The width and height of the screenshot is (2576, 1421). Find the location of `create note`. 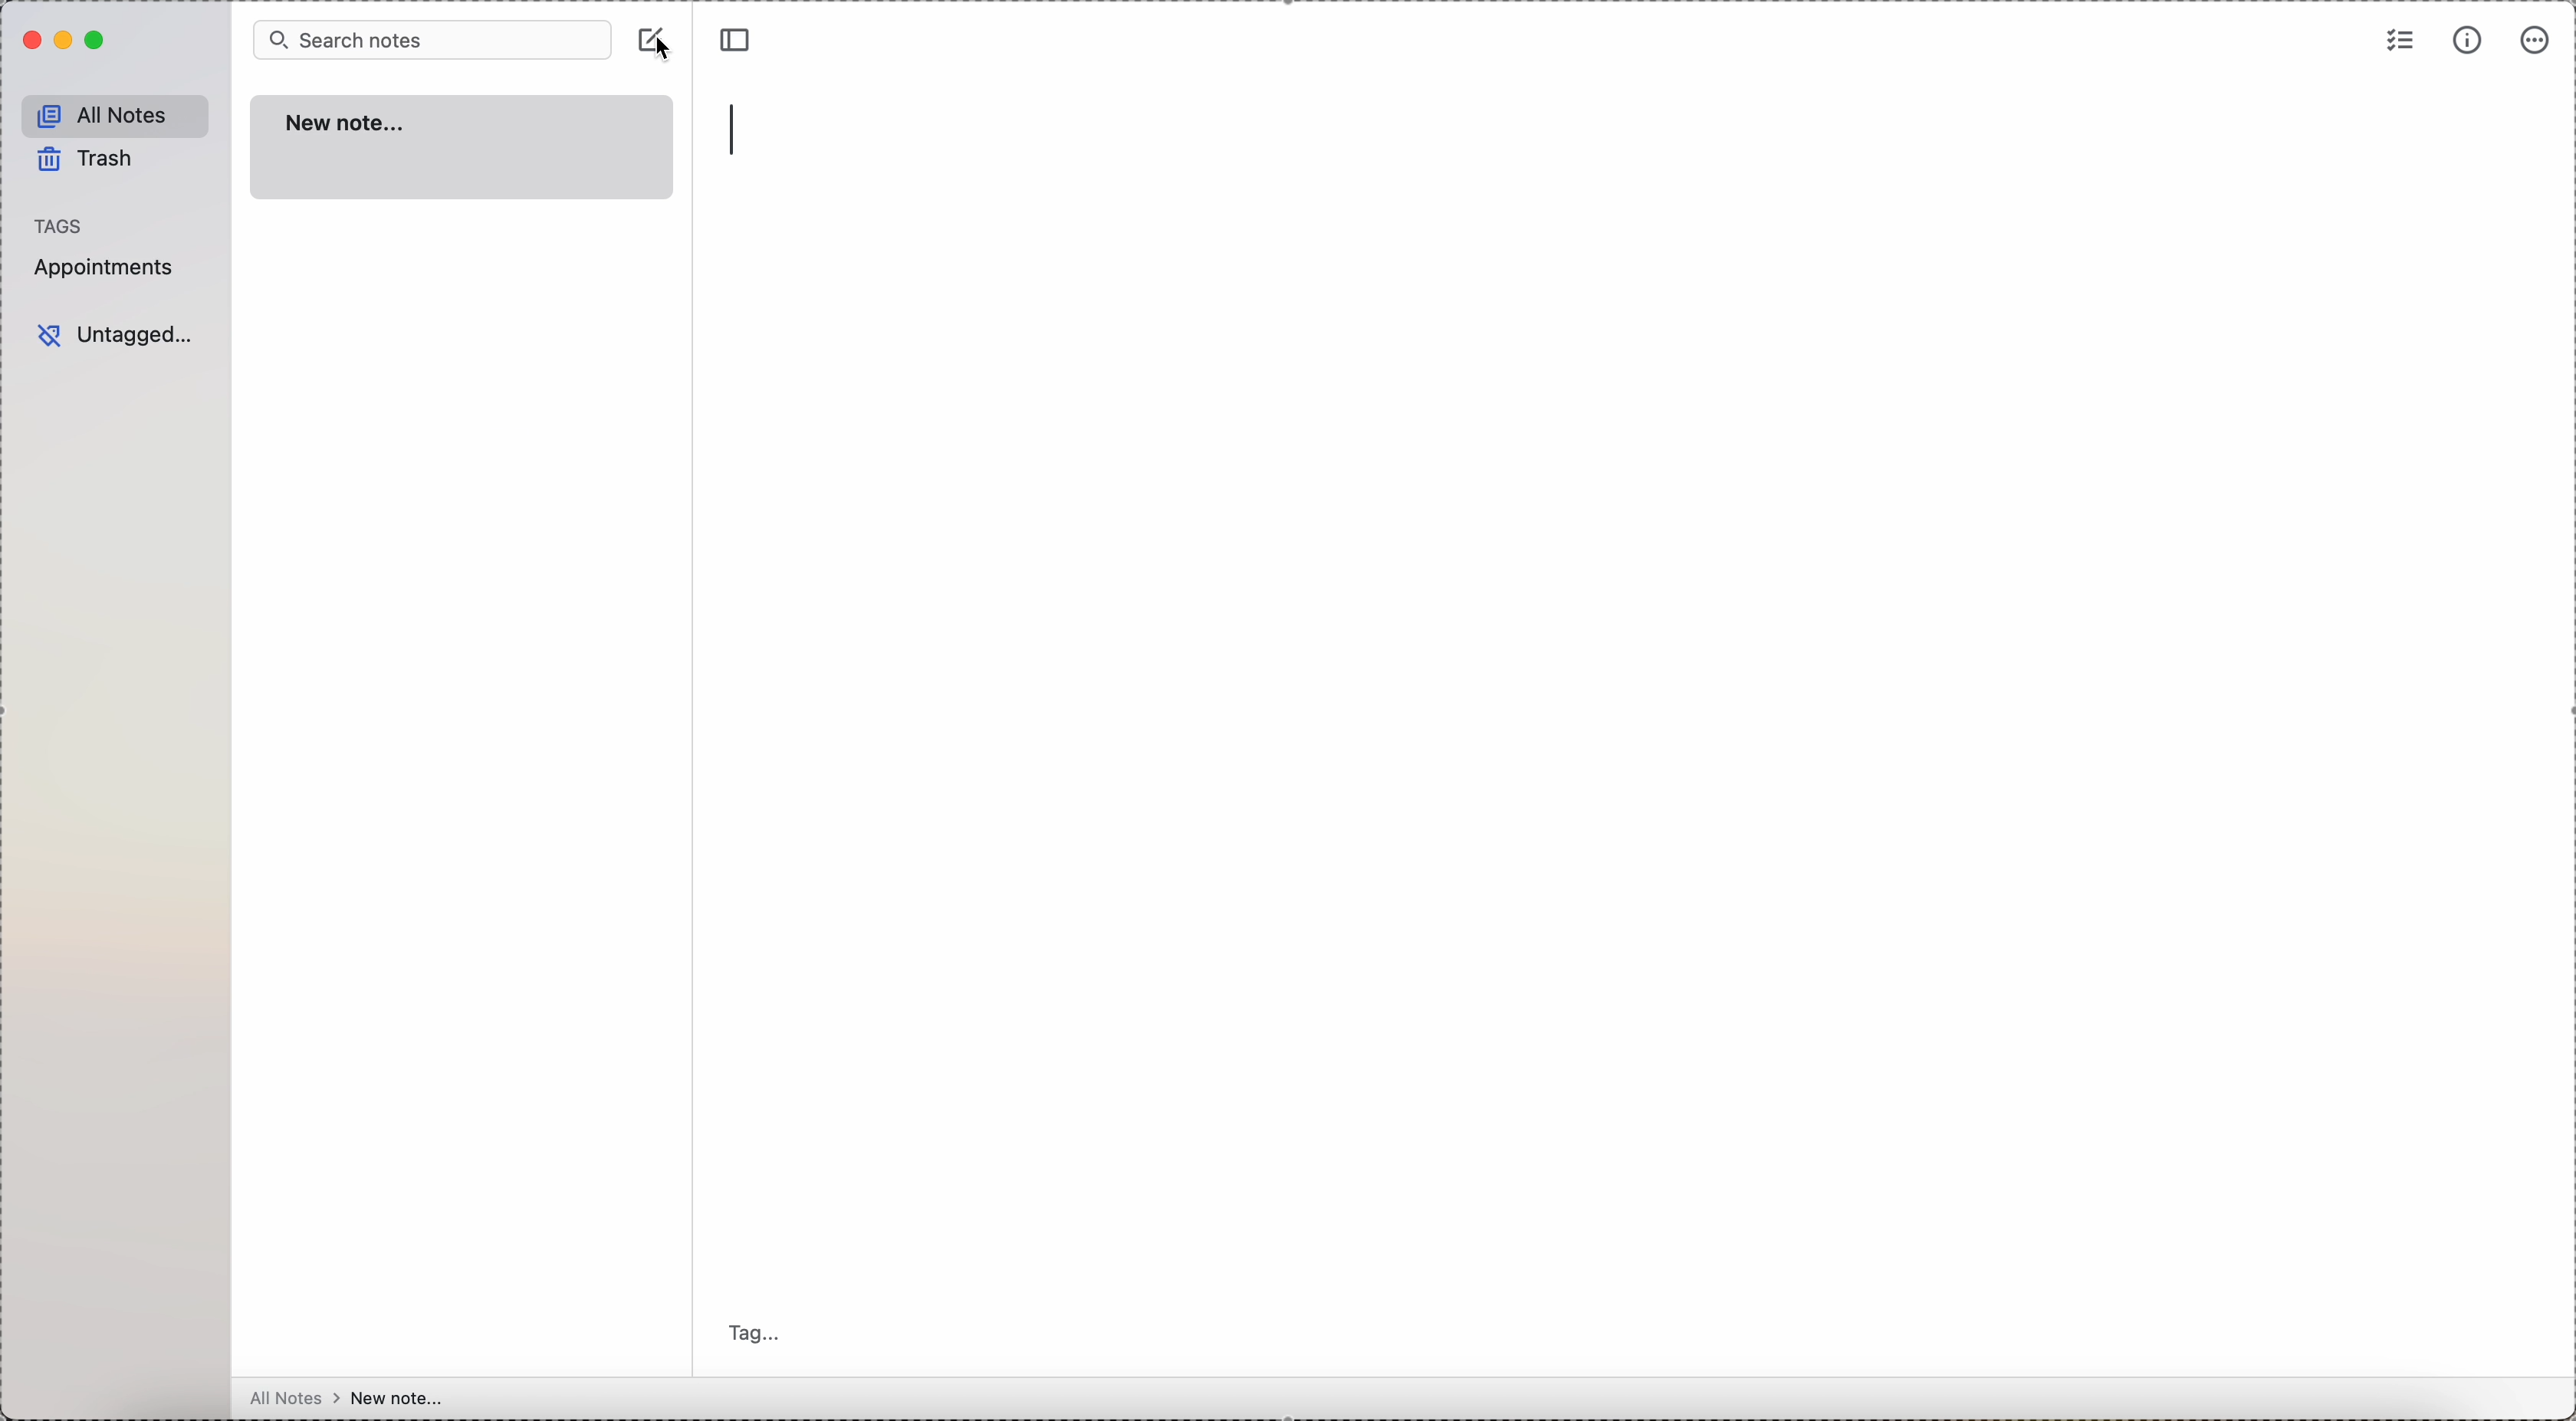

create note is located at coordinates (643, 36).